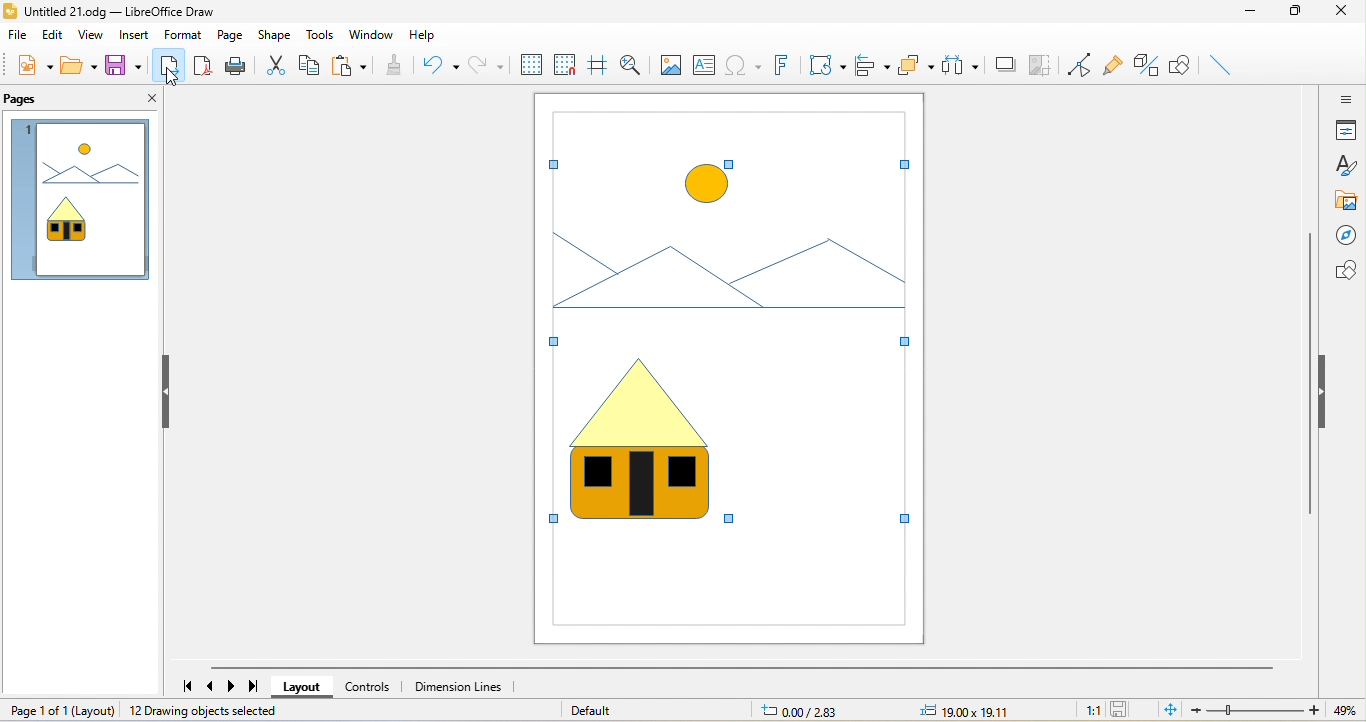 The image size is (1366, 722). Describe the element at coordinates (20, 36) in the screenshot. I see `file` at that location.